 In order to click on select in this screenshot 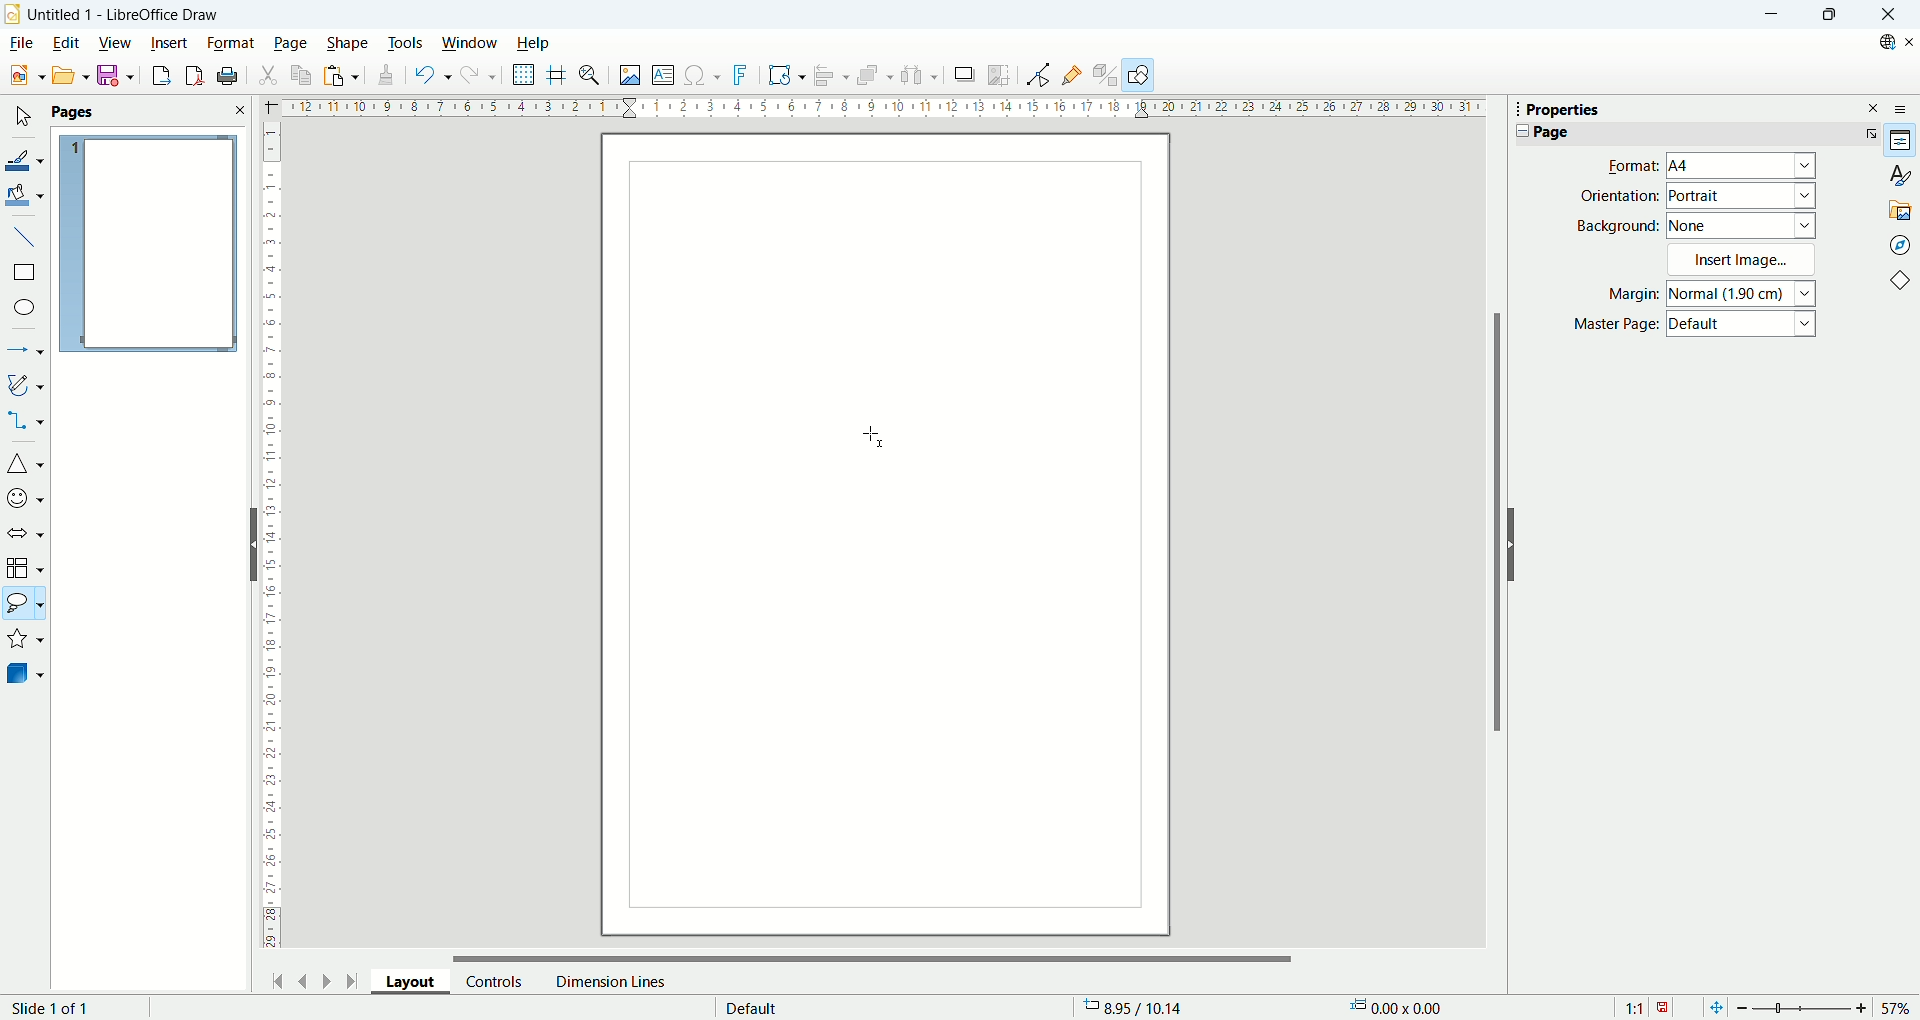, I will do `click(22, 118)`.